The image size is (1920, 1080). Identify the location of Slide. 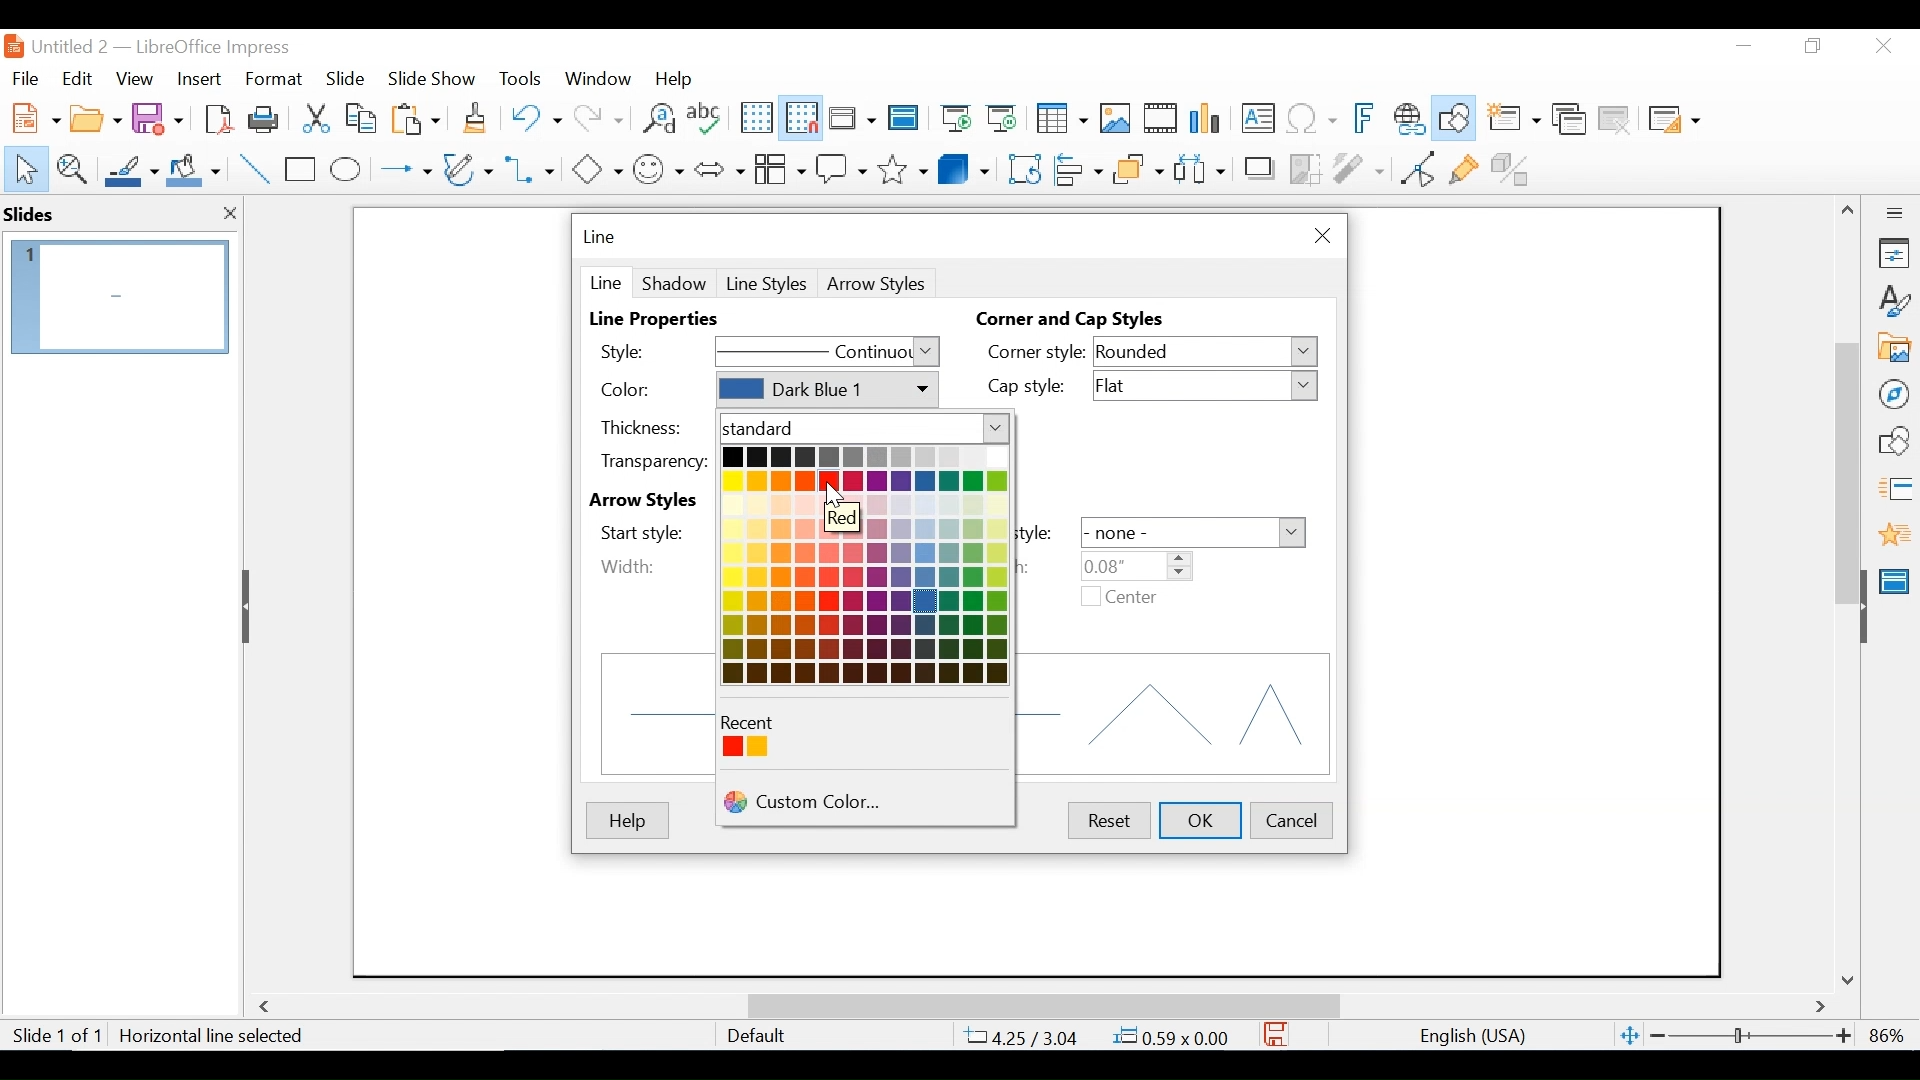
(346, 77).